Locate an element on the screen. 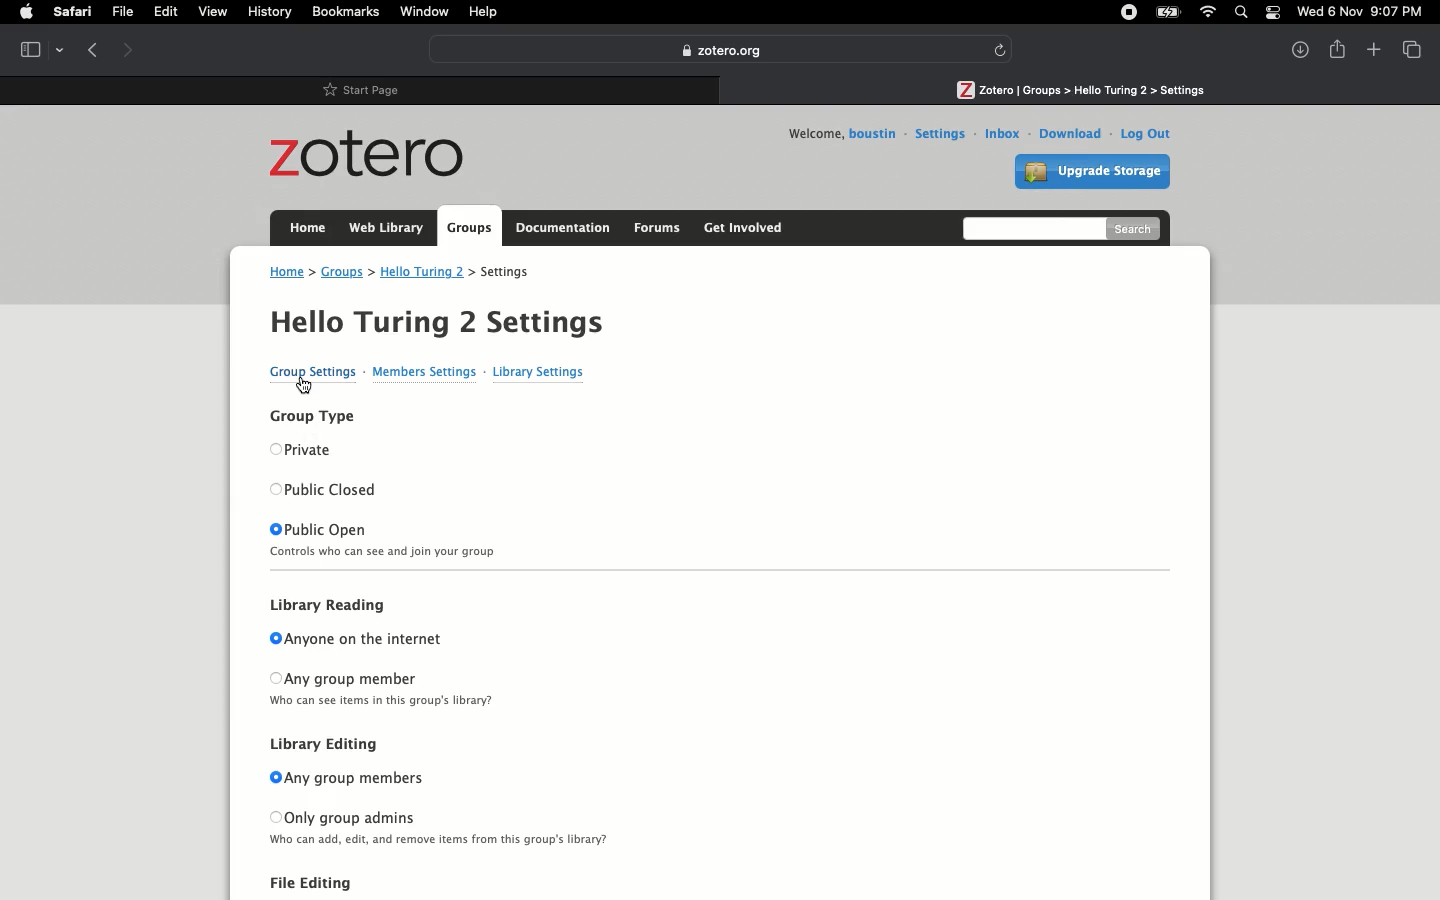  Group settings is located at coordinates (310, 373).